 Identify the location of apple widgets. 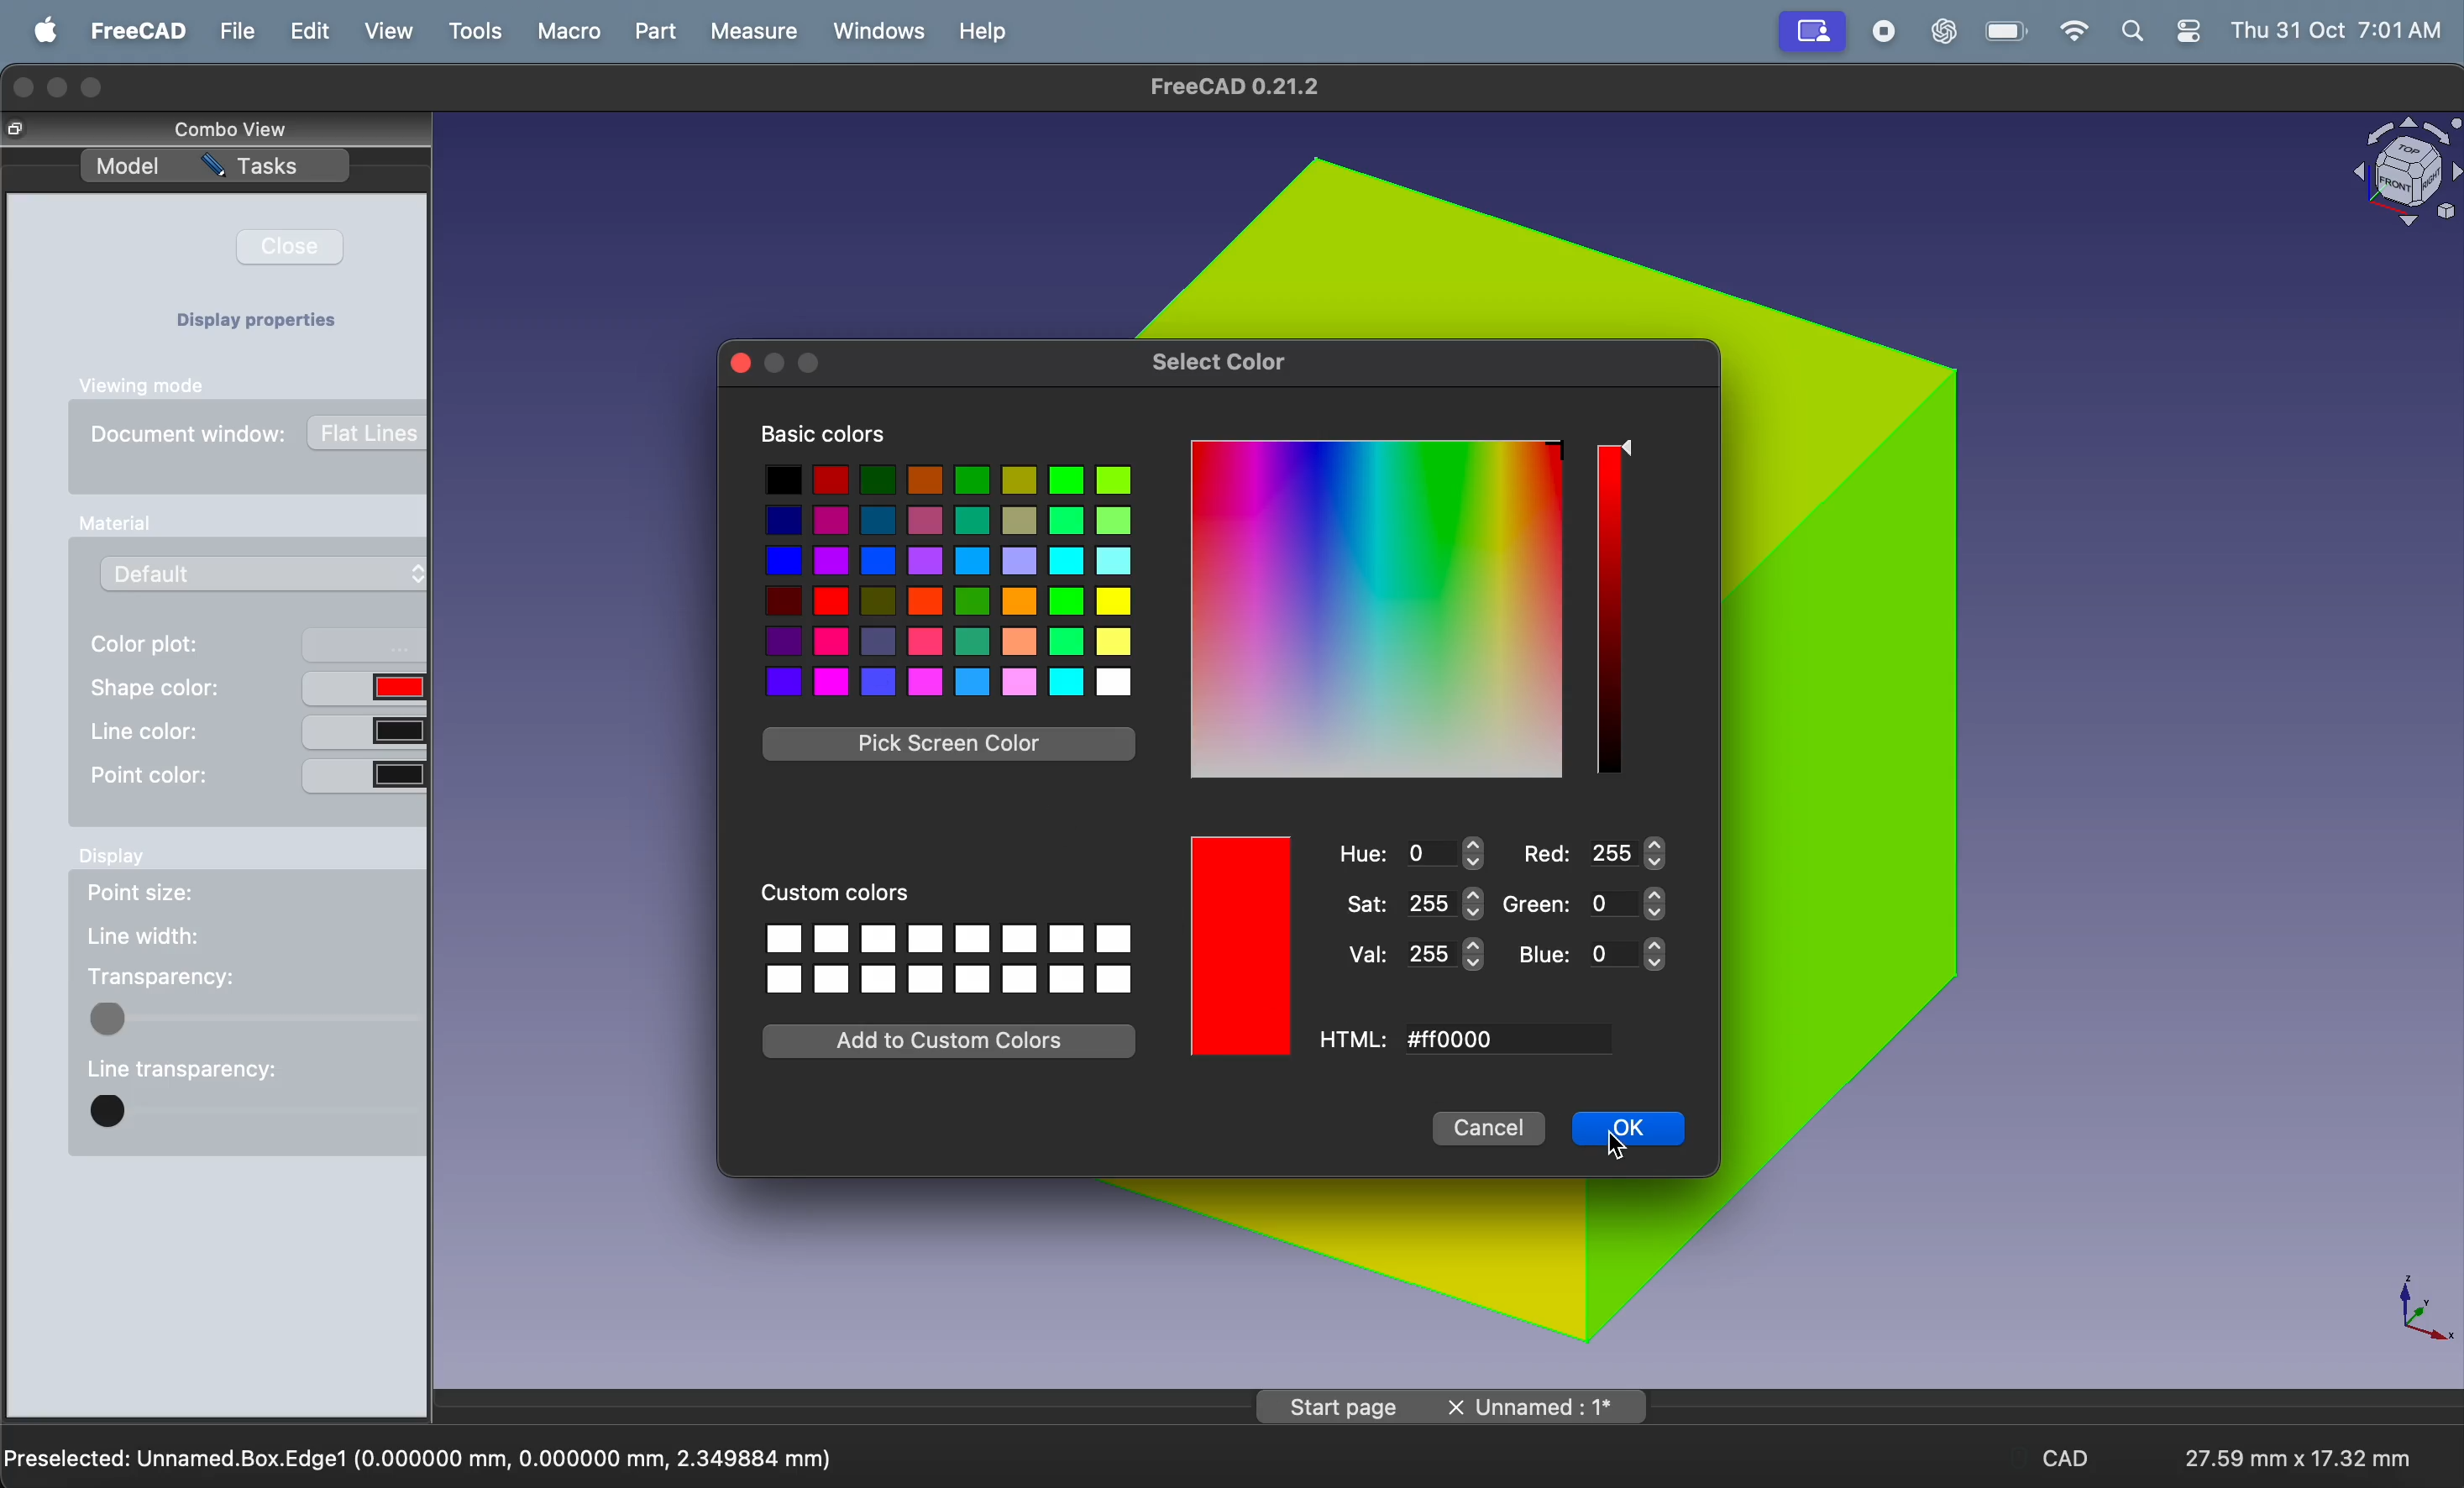
(2163, 32).